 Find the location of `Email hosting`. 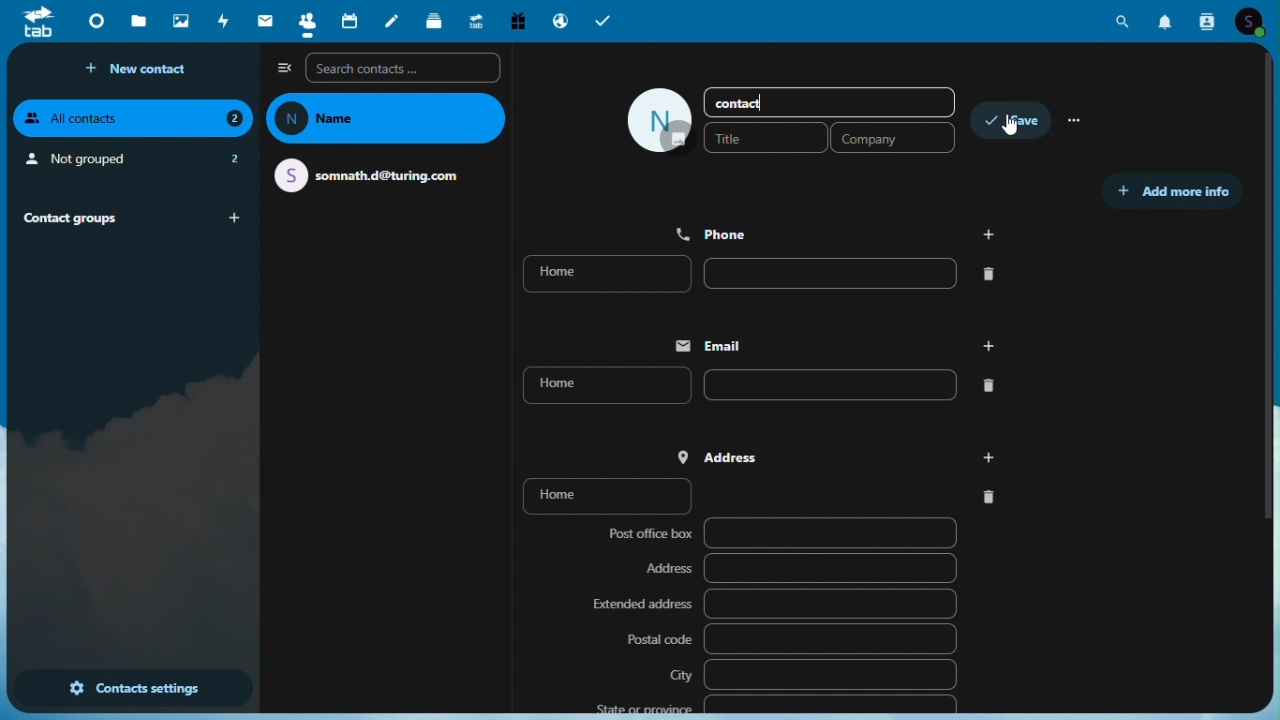

Email hosting is located at coordinates (560, 19).